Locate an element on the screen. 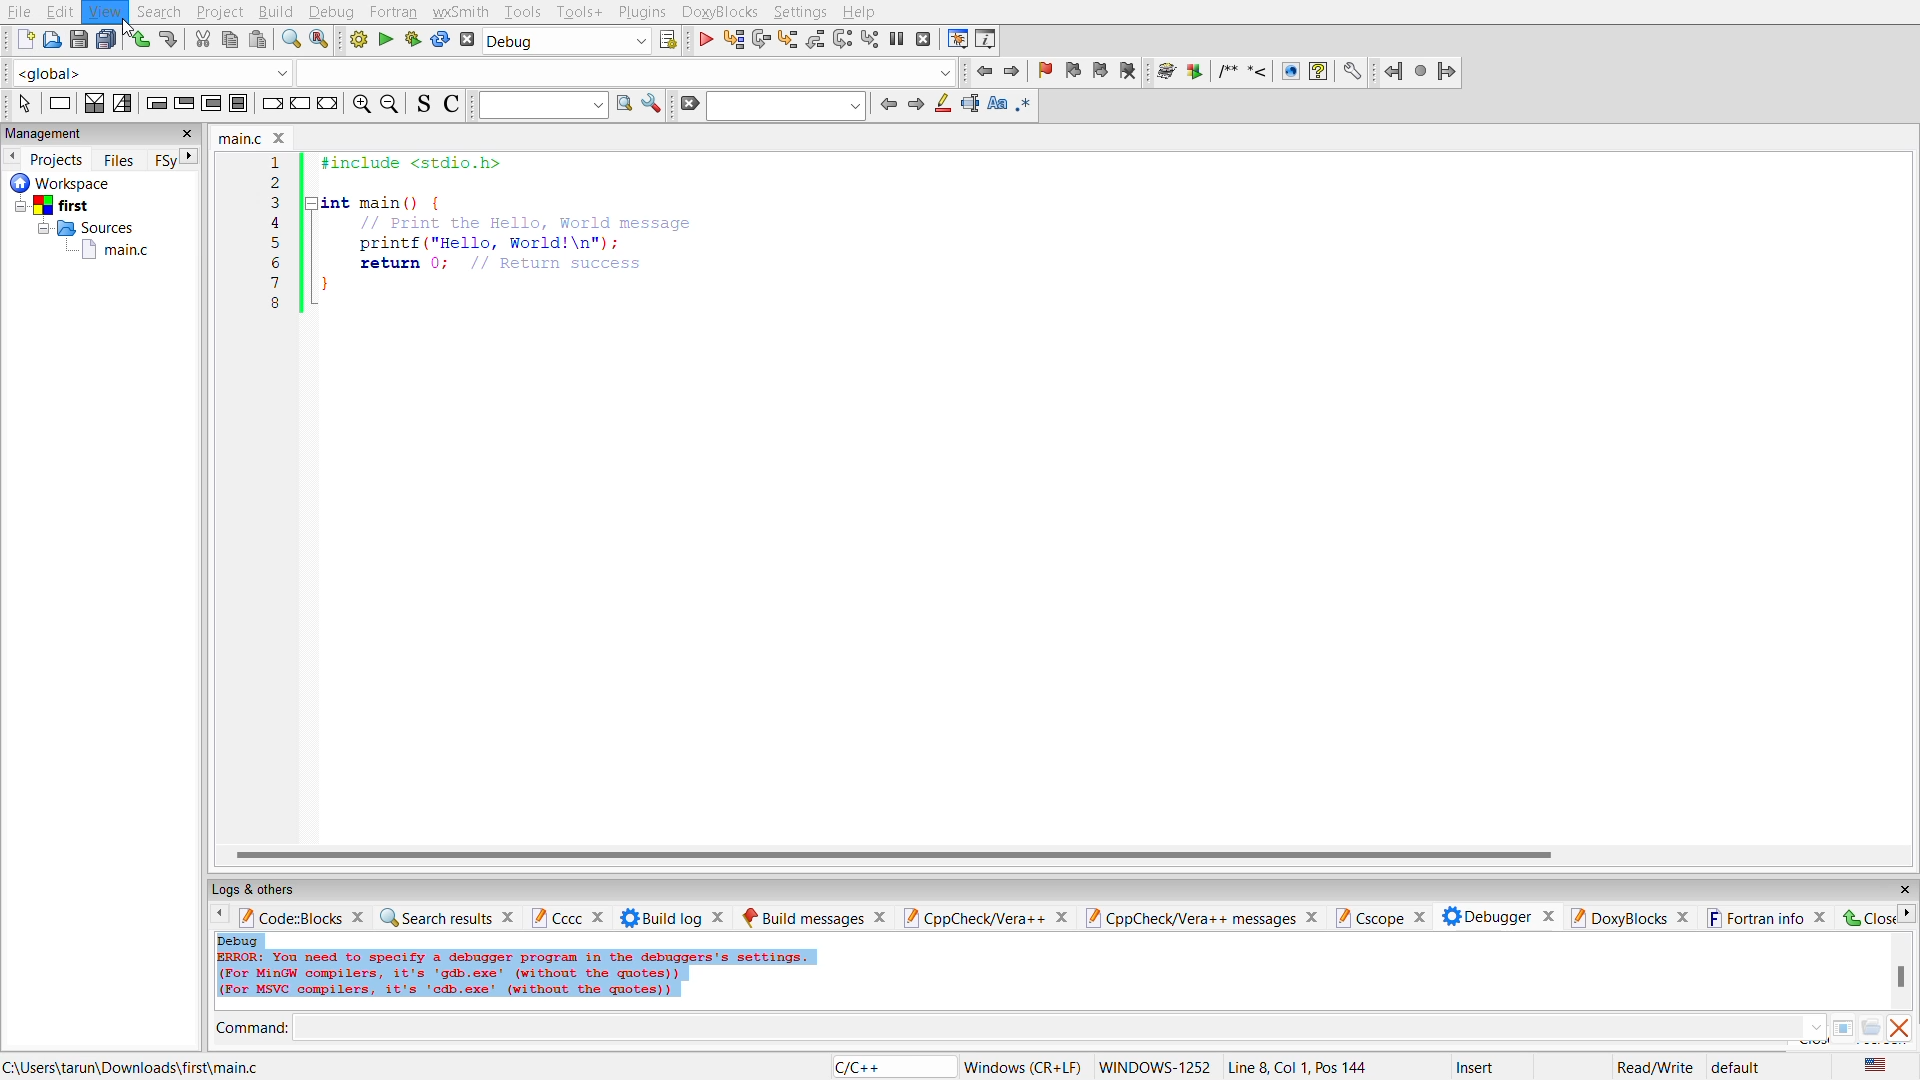  fortran is located at coordinates (395, 13).